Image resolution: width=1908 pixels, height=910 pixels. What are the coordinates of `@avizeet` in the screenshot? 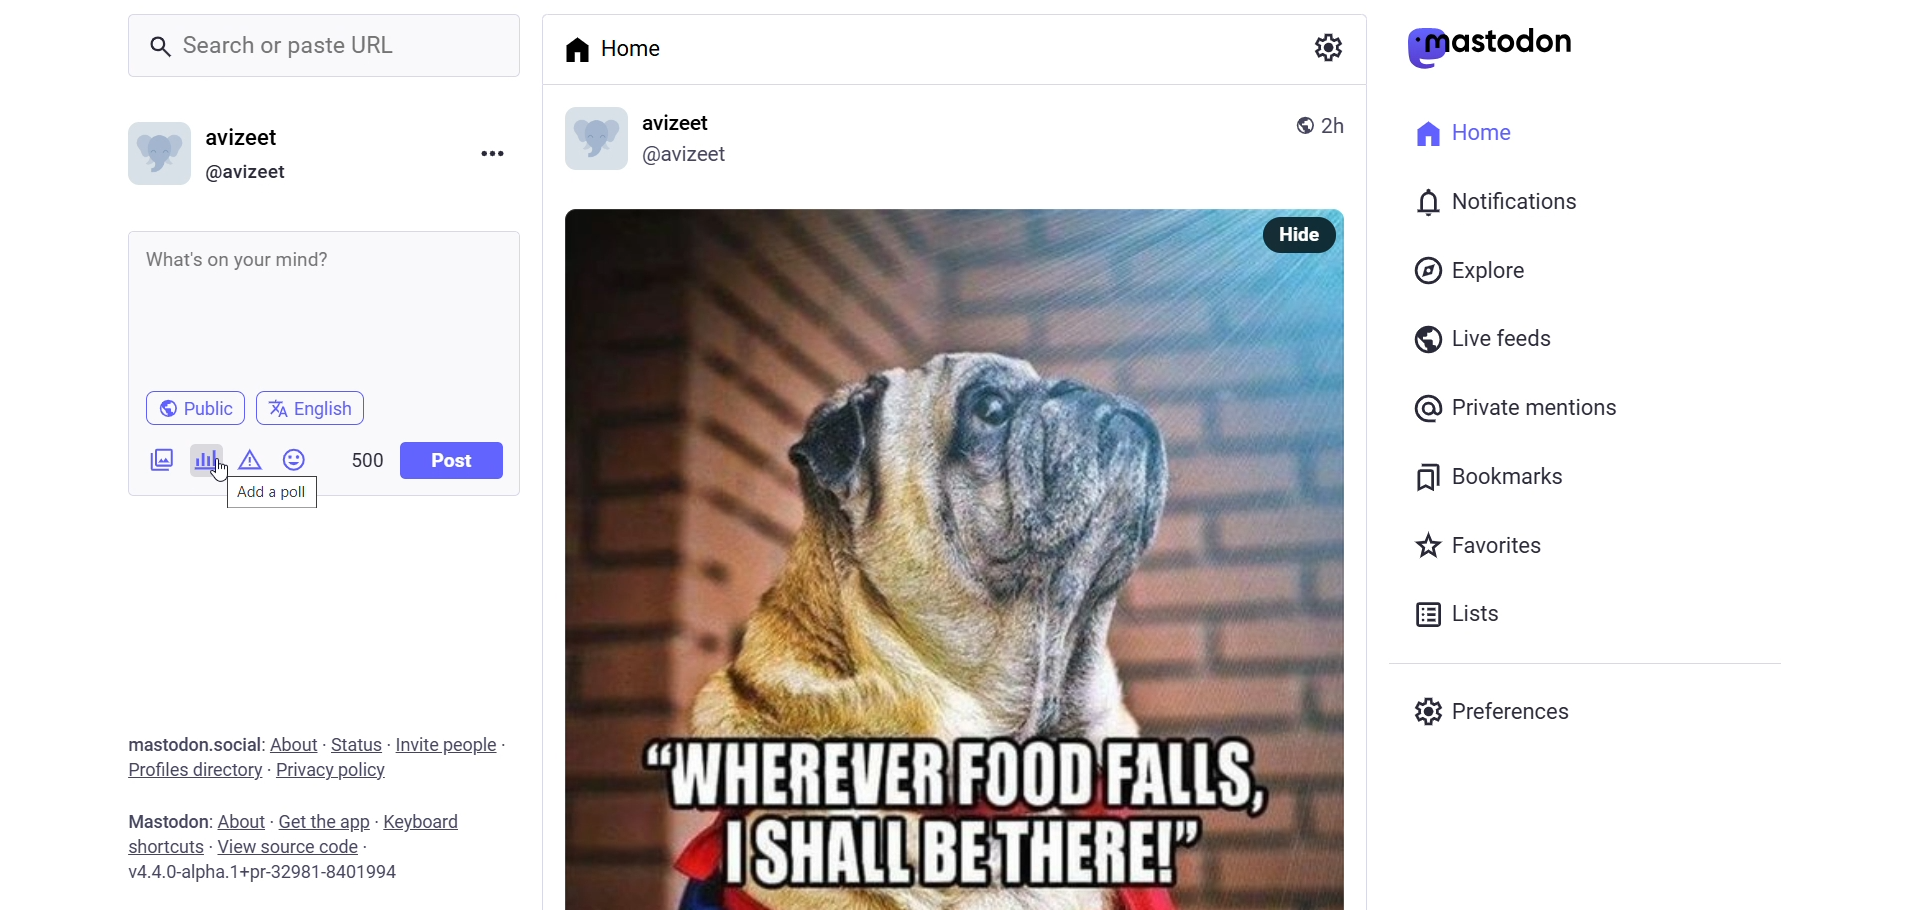 It's located at (246, 173).